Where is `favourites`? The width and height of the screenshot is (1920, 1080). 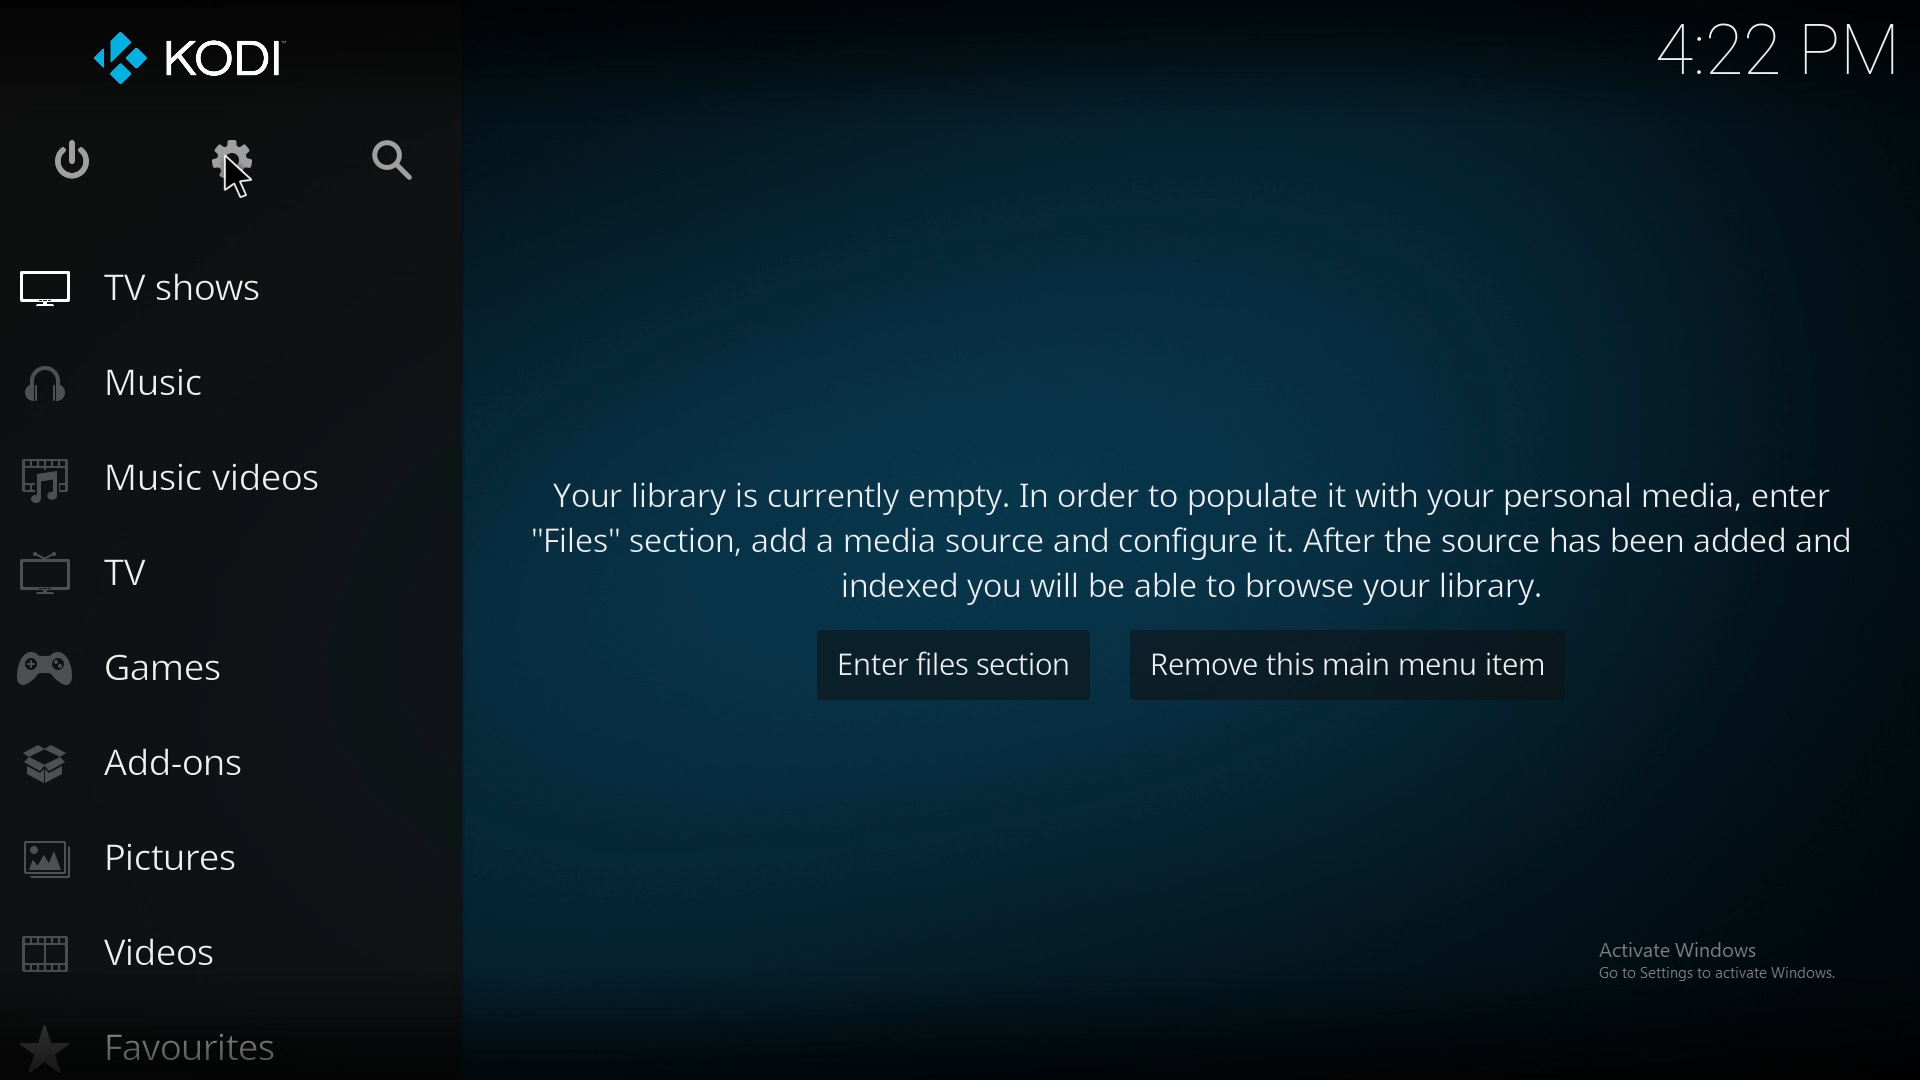 favourites is located at coordinates (187, 1049).